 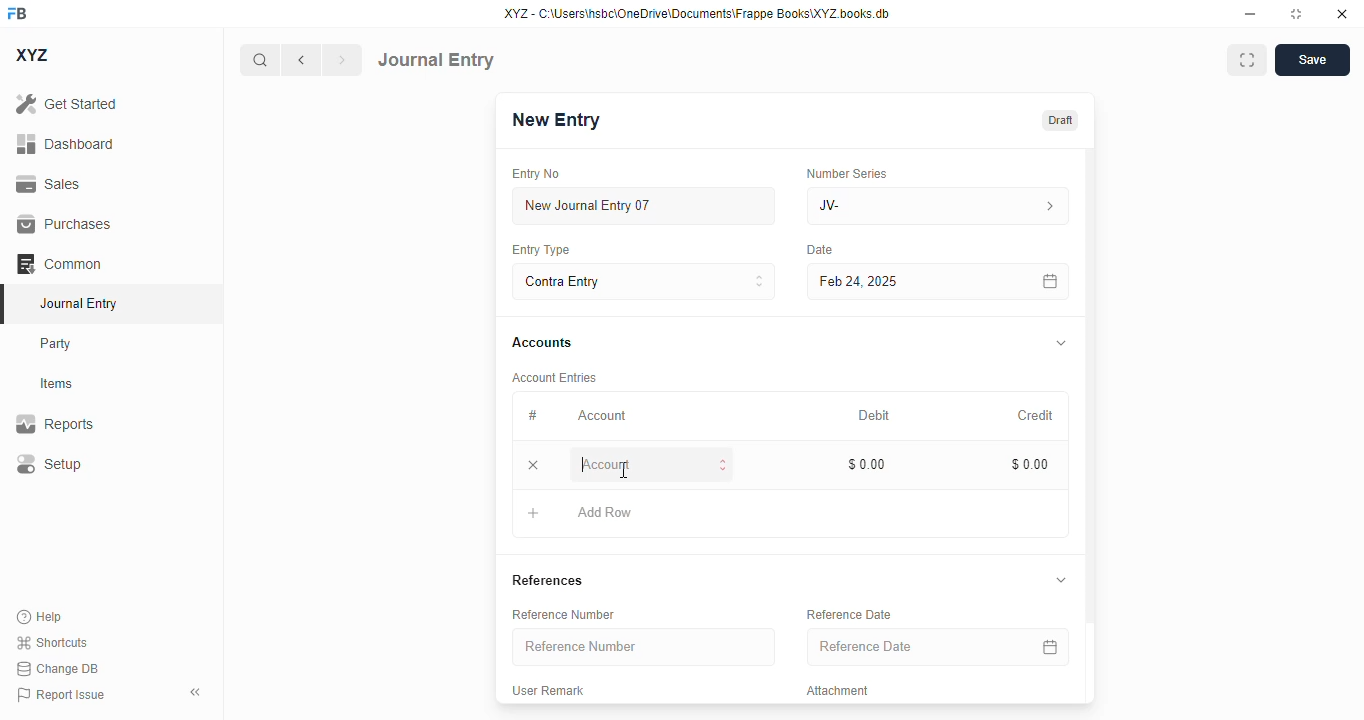 I want to click on reference number, so click(x=566, y=614).